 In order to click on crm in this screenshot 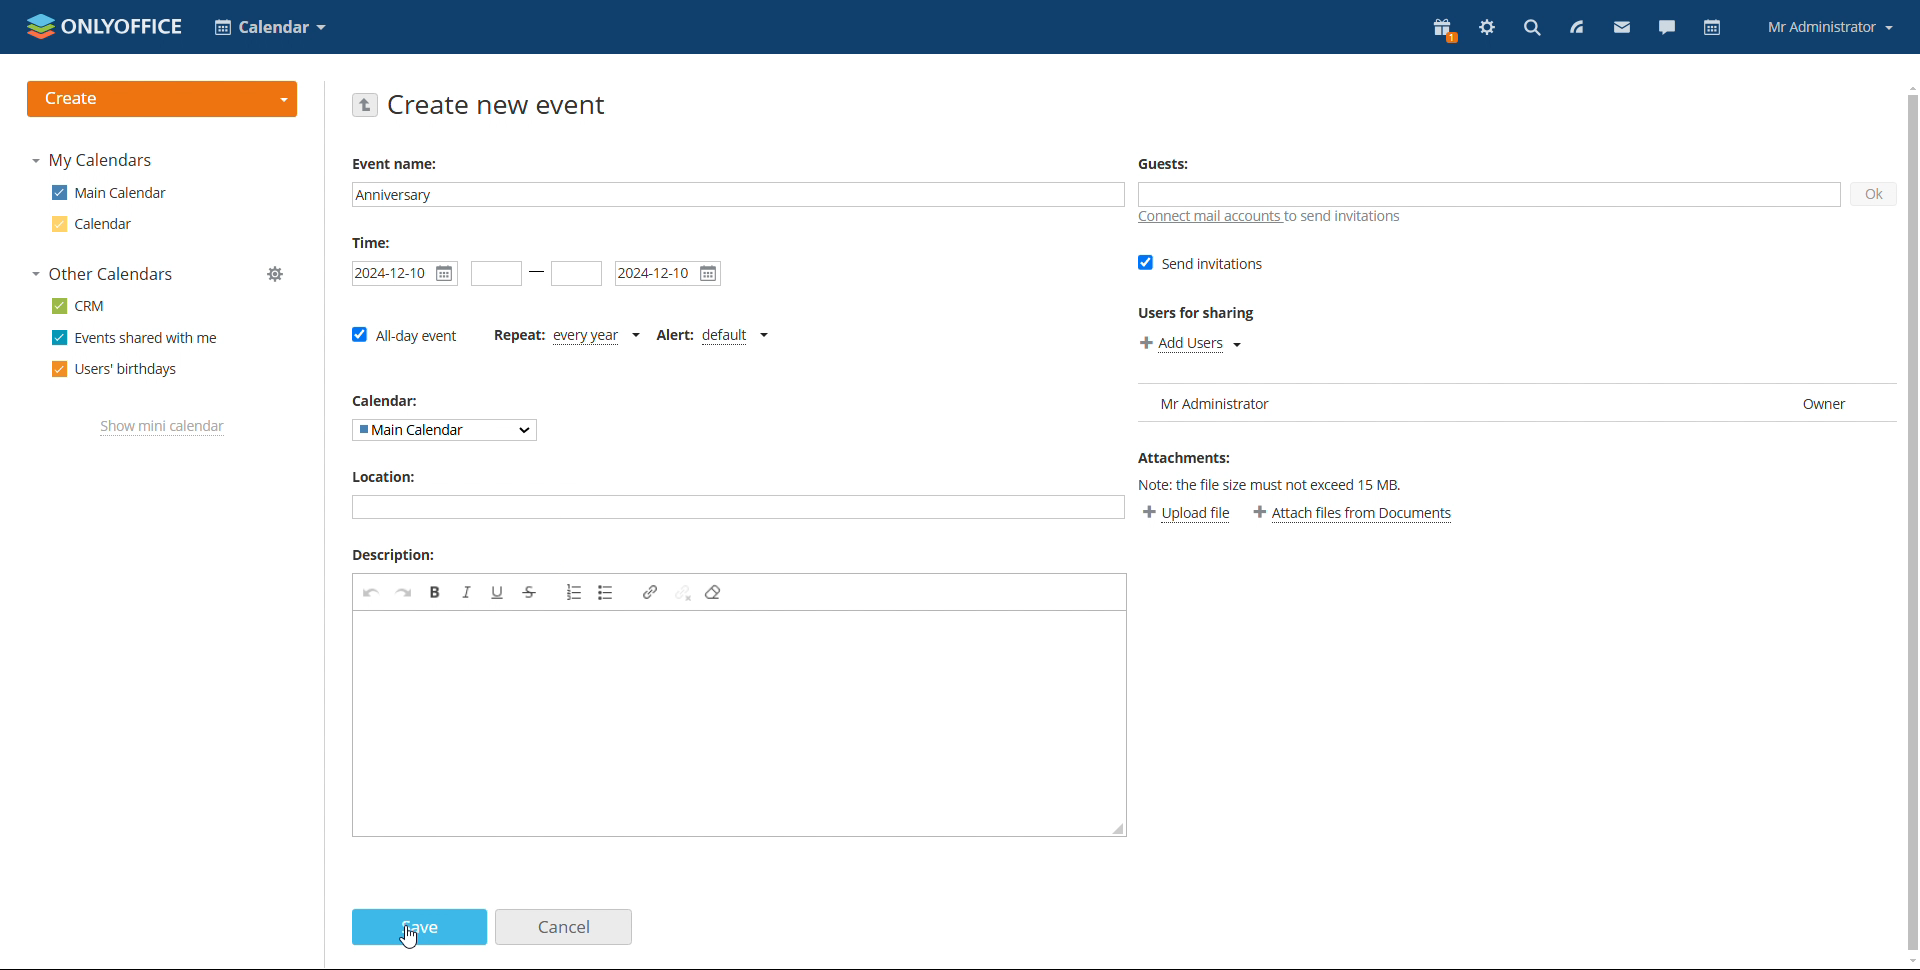, I will do `click(79, 306)`.